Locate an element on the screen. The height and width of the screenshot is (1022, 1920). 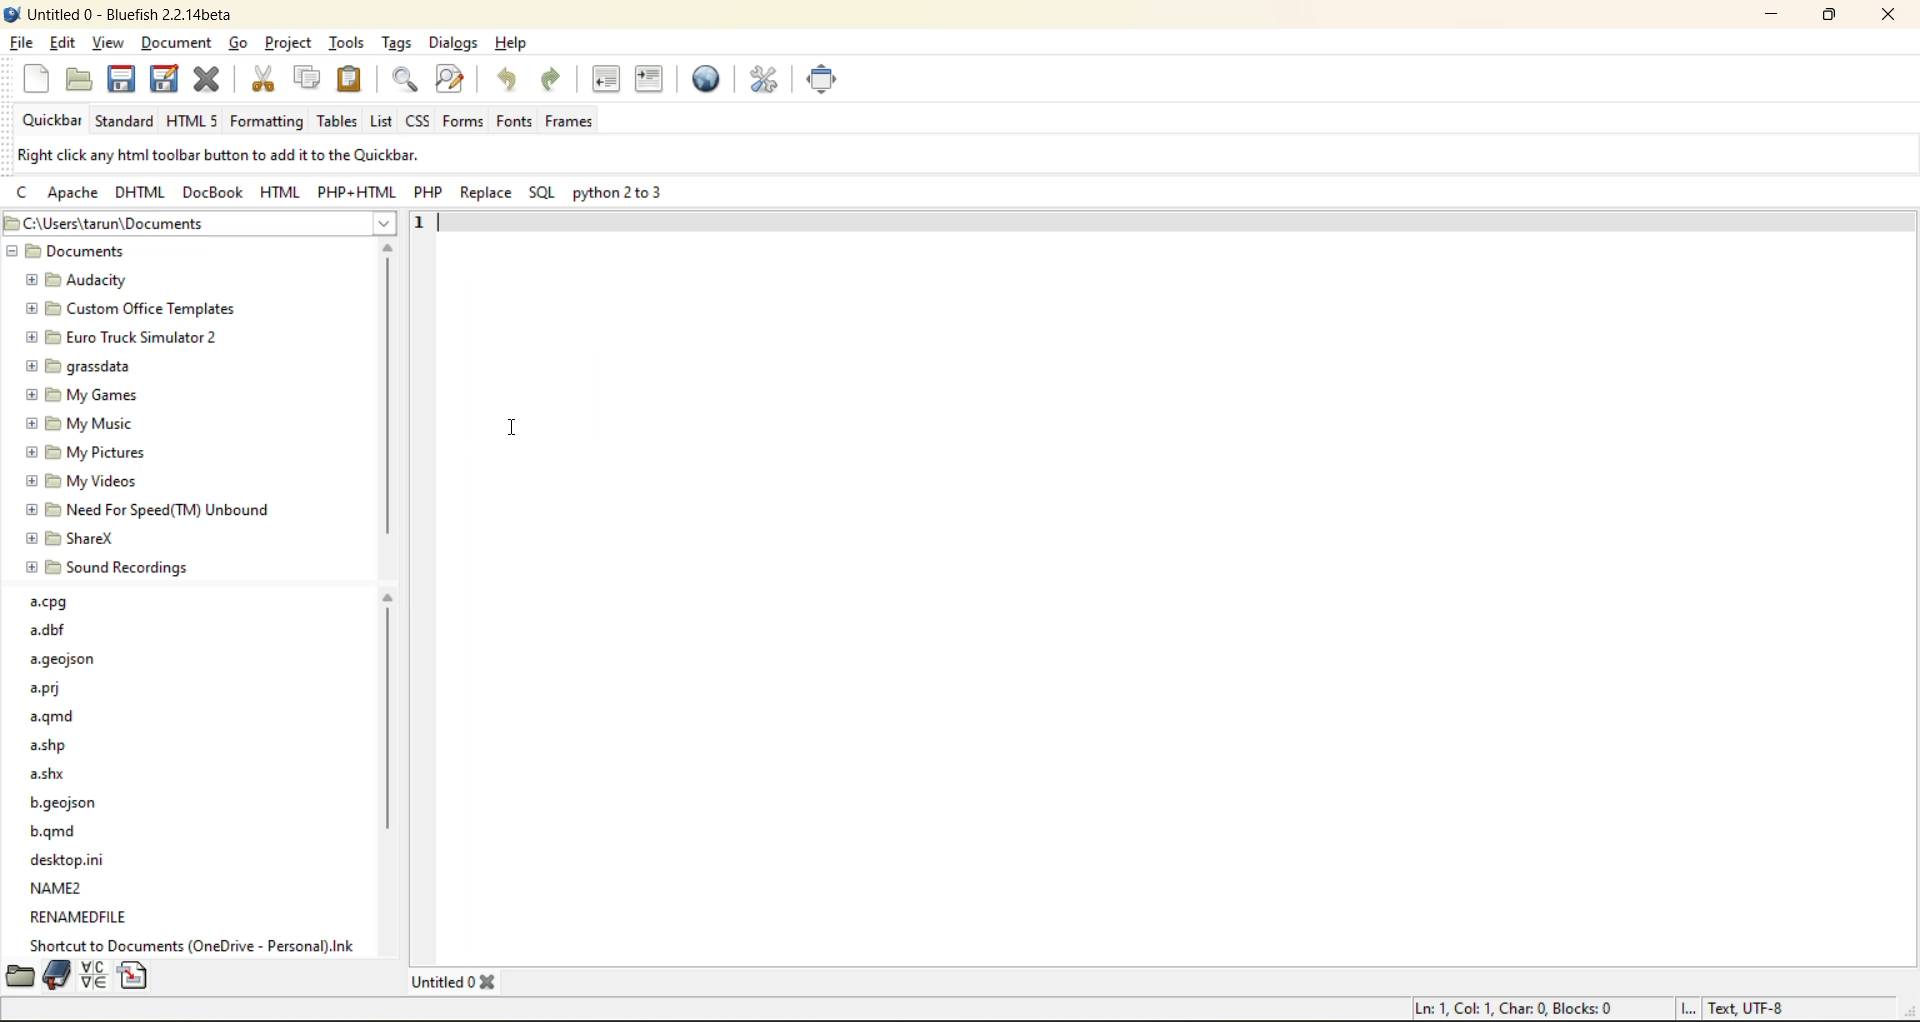
open is located at coordinates (79, 77).